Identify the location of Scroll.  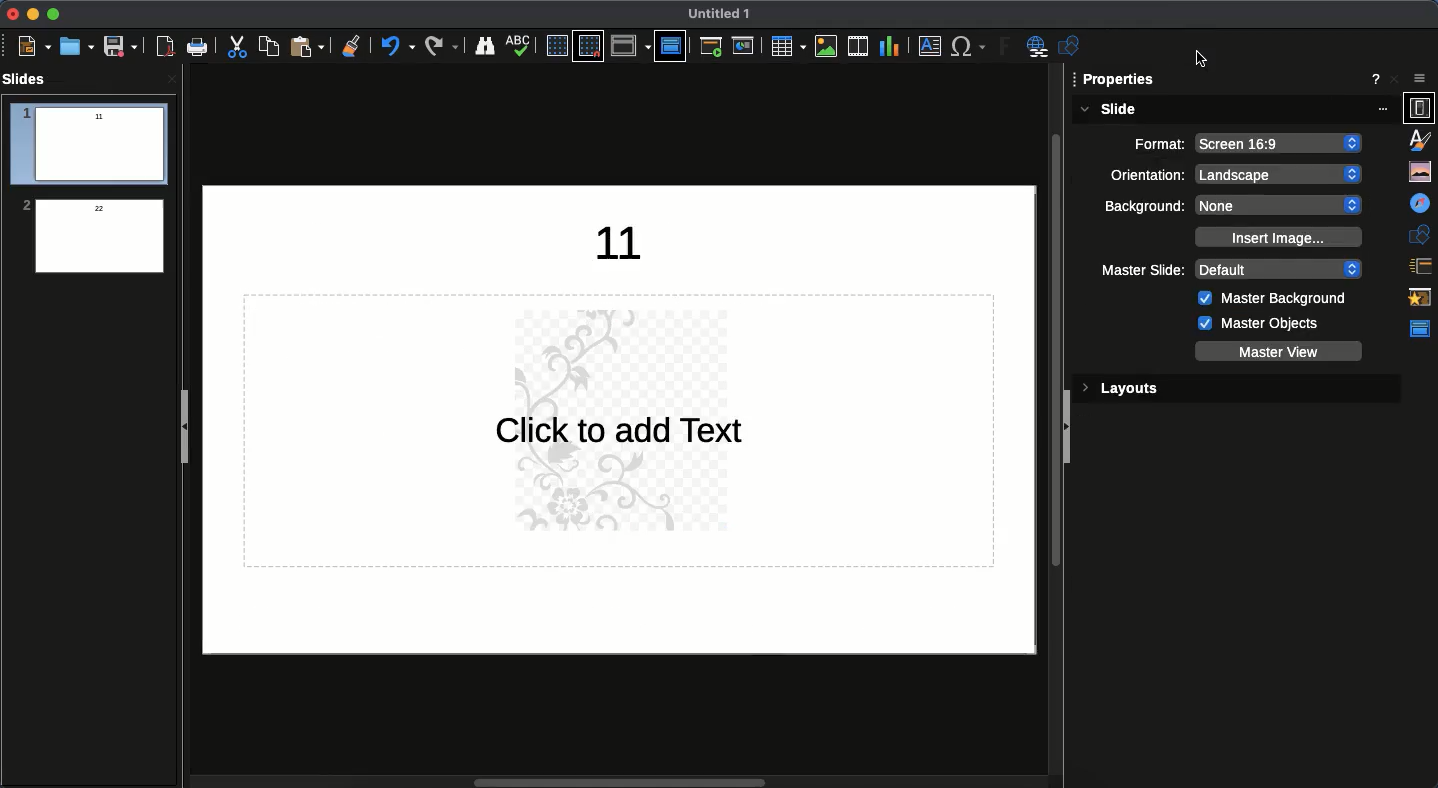
(748, 779).